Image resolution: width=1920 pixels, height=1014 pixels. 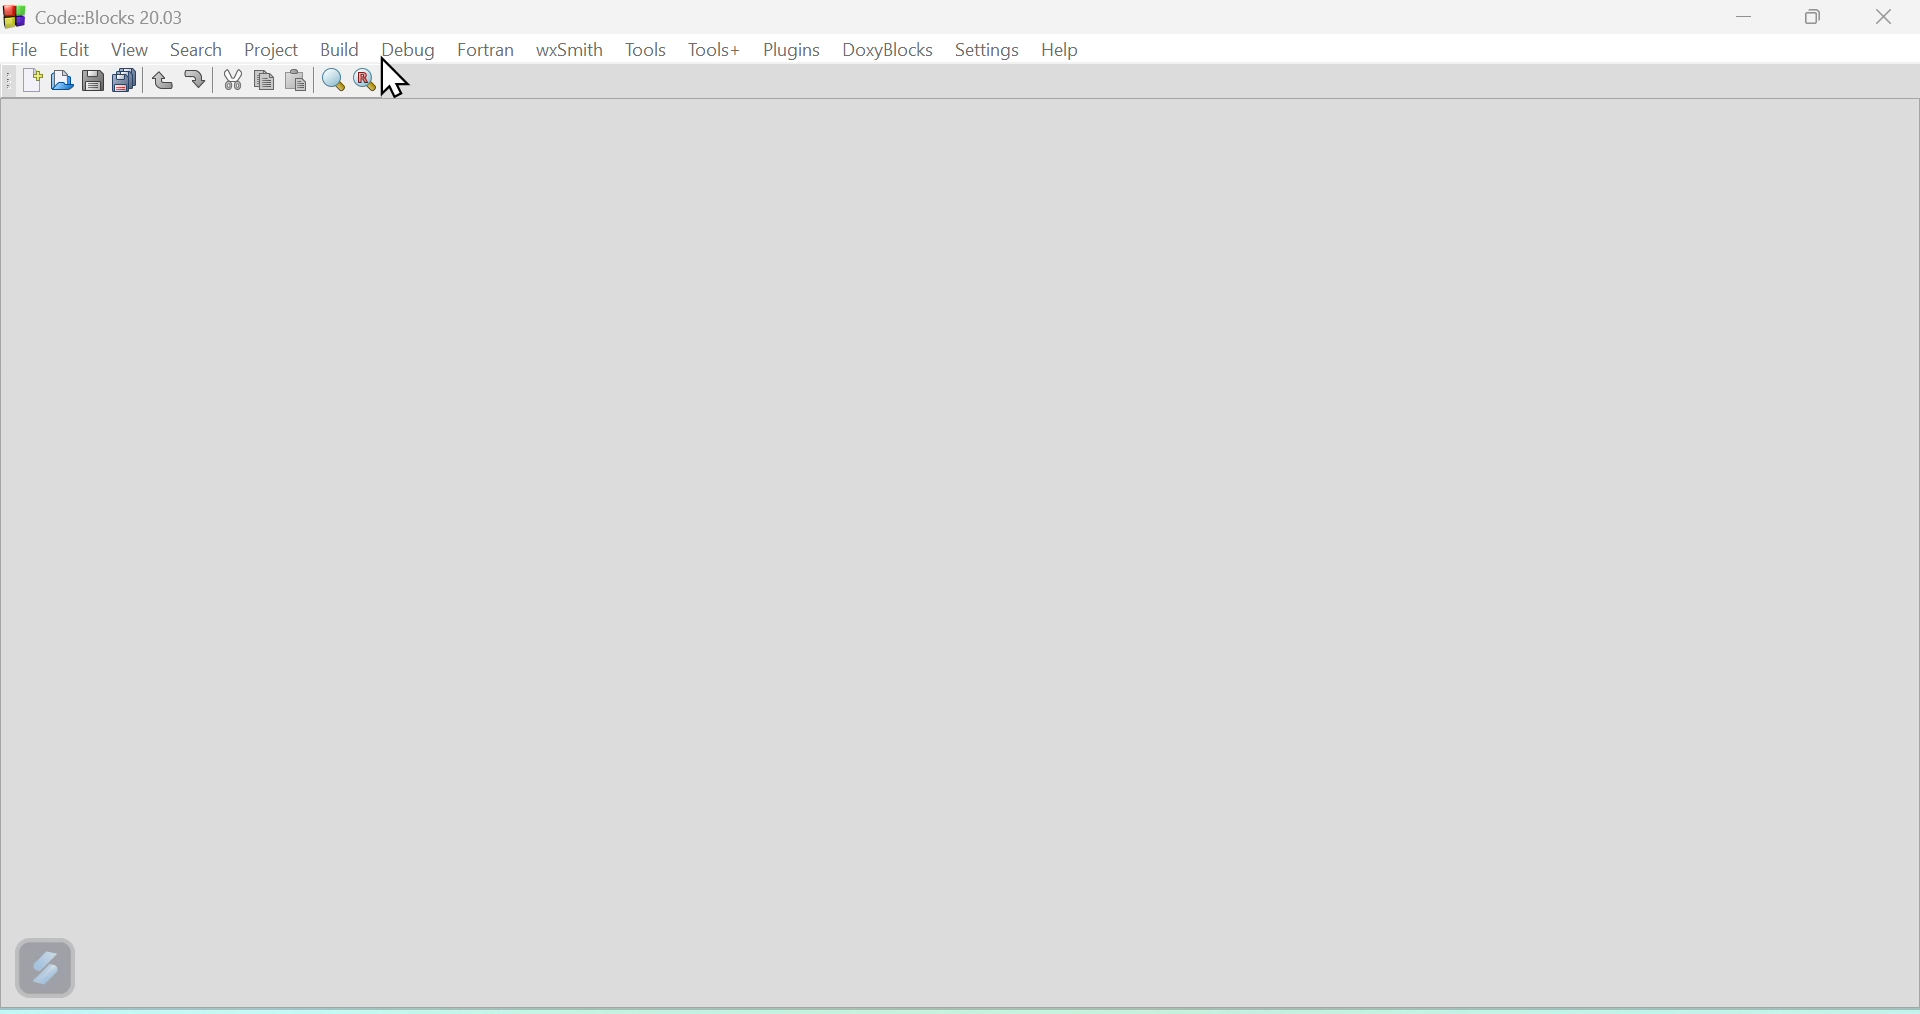 What do you see at coordinates (90, 81) in the screenshot?
I see `save ` at bounding box center [90, 81].